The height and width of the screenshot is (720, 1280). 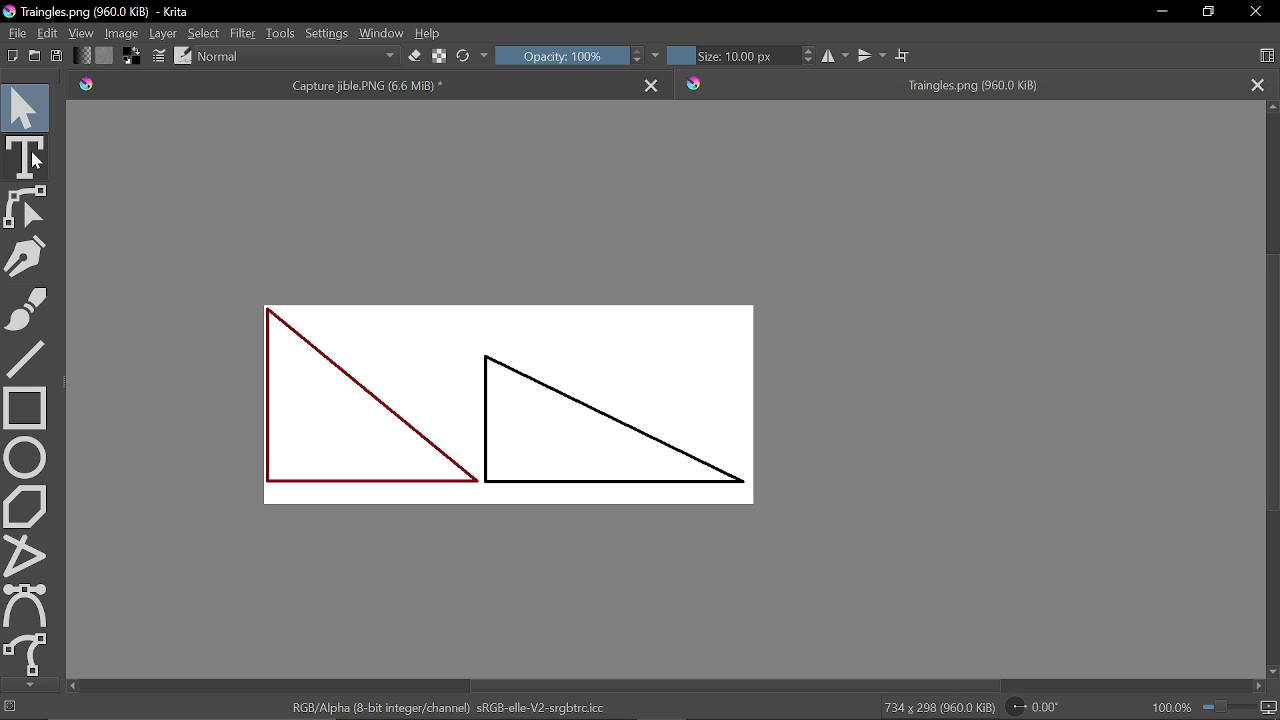 What do you see at coordinates (430, 35) in the screenshot?
I see `Help` at bounding box center [430, 35].